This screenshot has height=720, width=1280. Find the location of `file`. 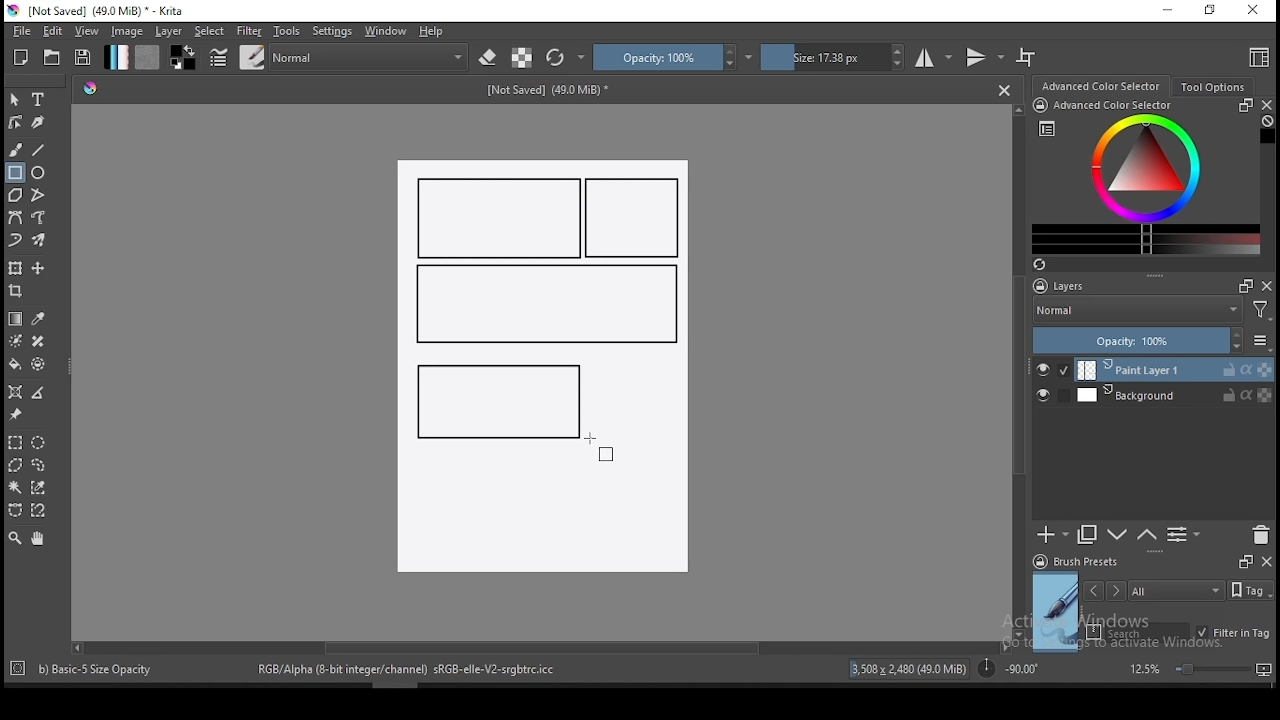

file is located at coordinates (21, 31).